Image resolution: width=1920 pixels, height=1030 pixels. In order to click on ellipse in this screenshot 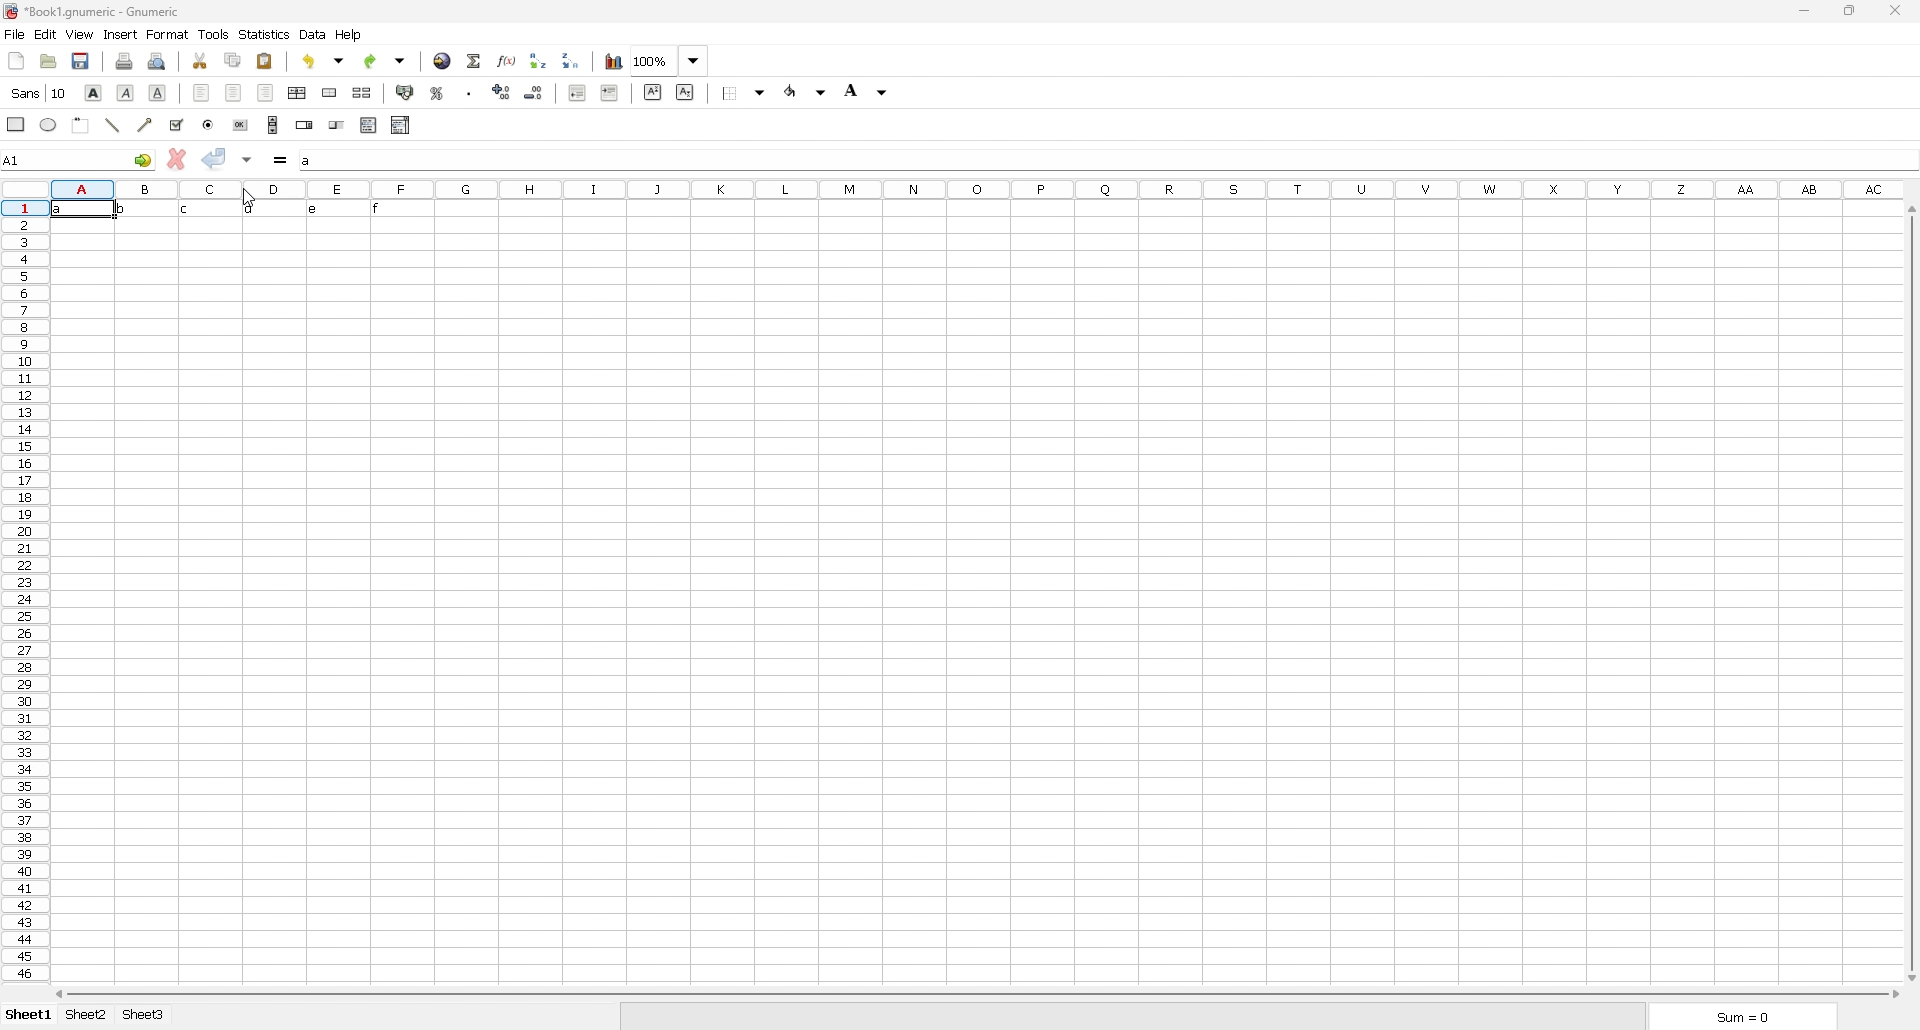, I will do `click(50, 125)`.